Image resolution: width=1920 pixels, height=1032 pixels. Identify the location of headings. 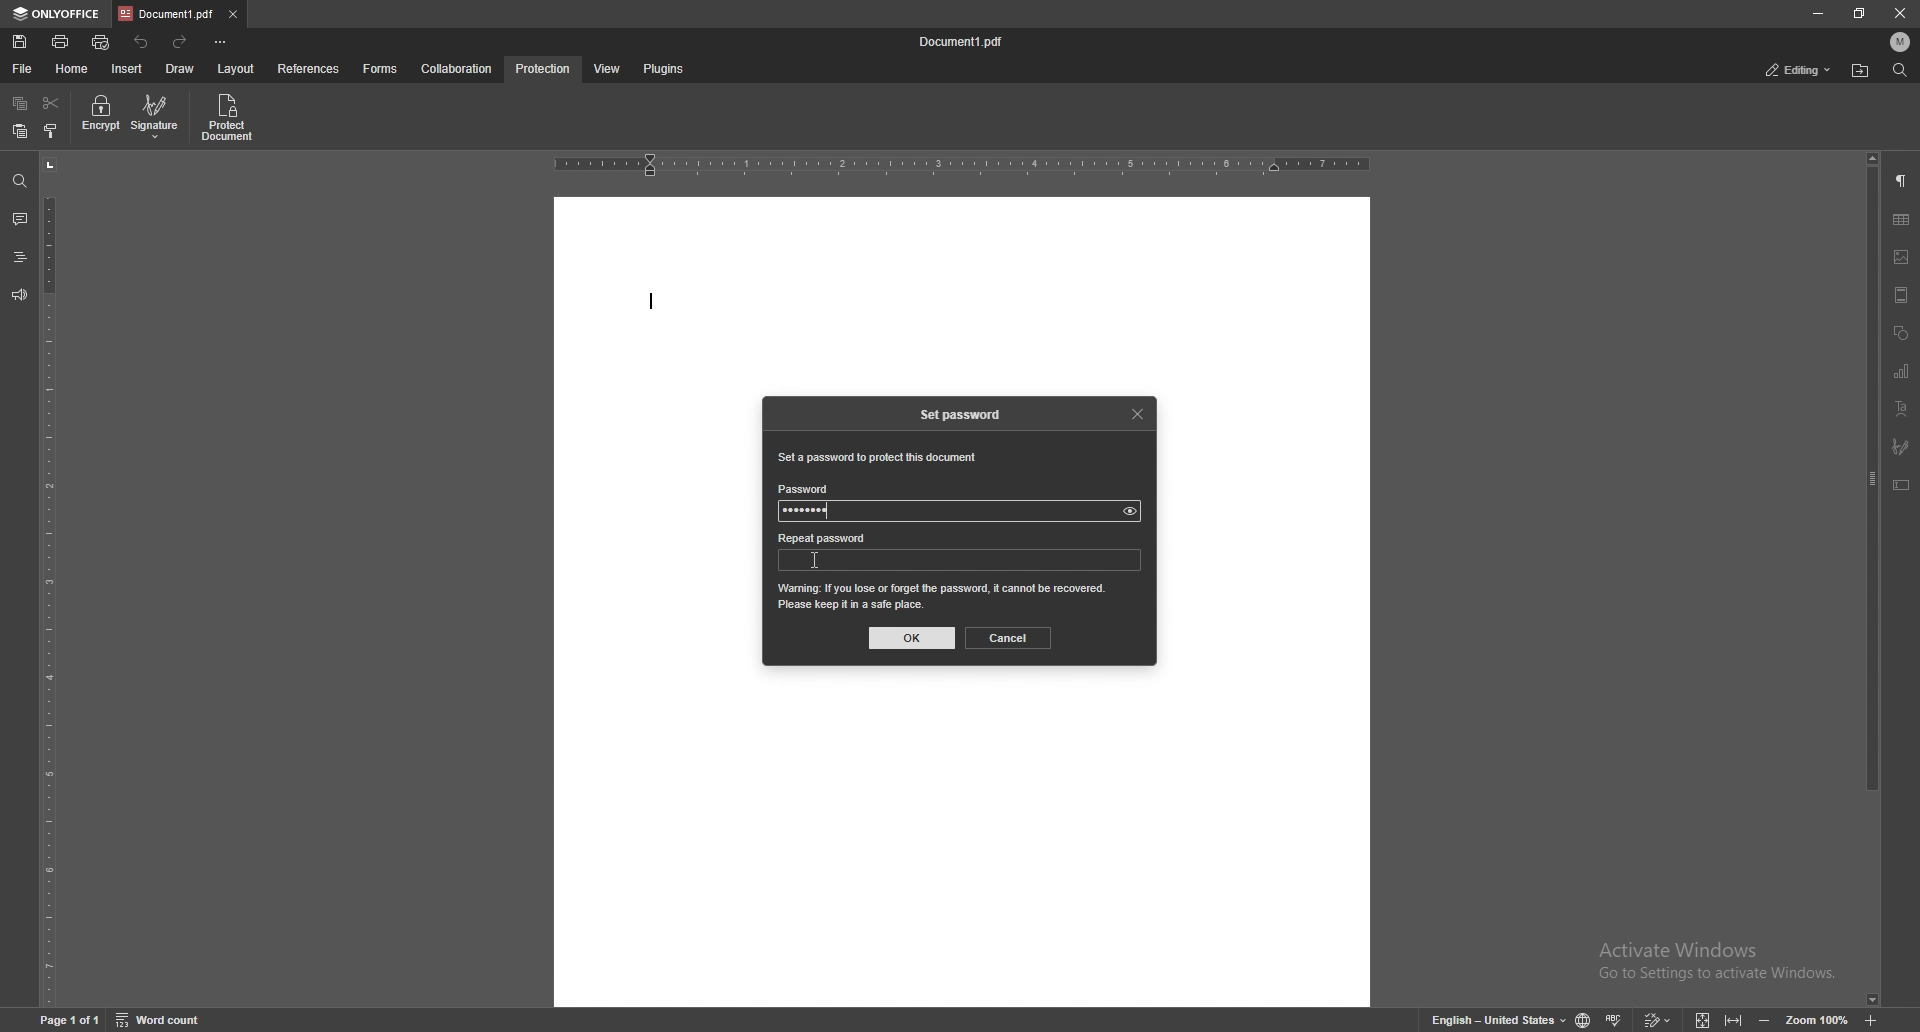
(18, 257).